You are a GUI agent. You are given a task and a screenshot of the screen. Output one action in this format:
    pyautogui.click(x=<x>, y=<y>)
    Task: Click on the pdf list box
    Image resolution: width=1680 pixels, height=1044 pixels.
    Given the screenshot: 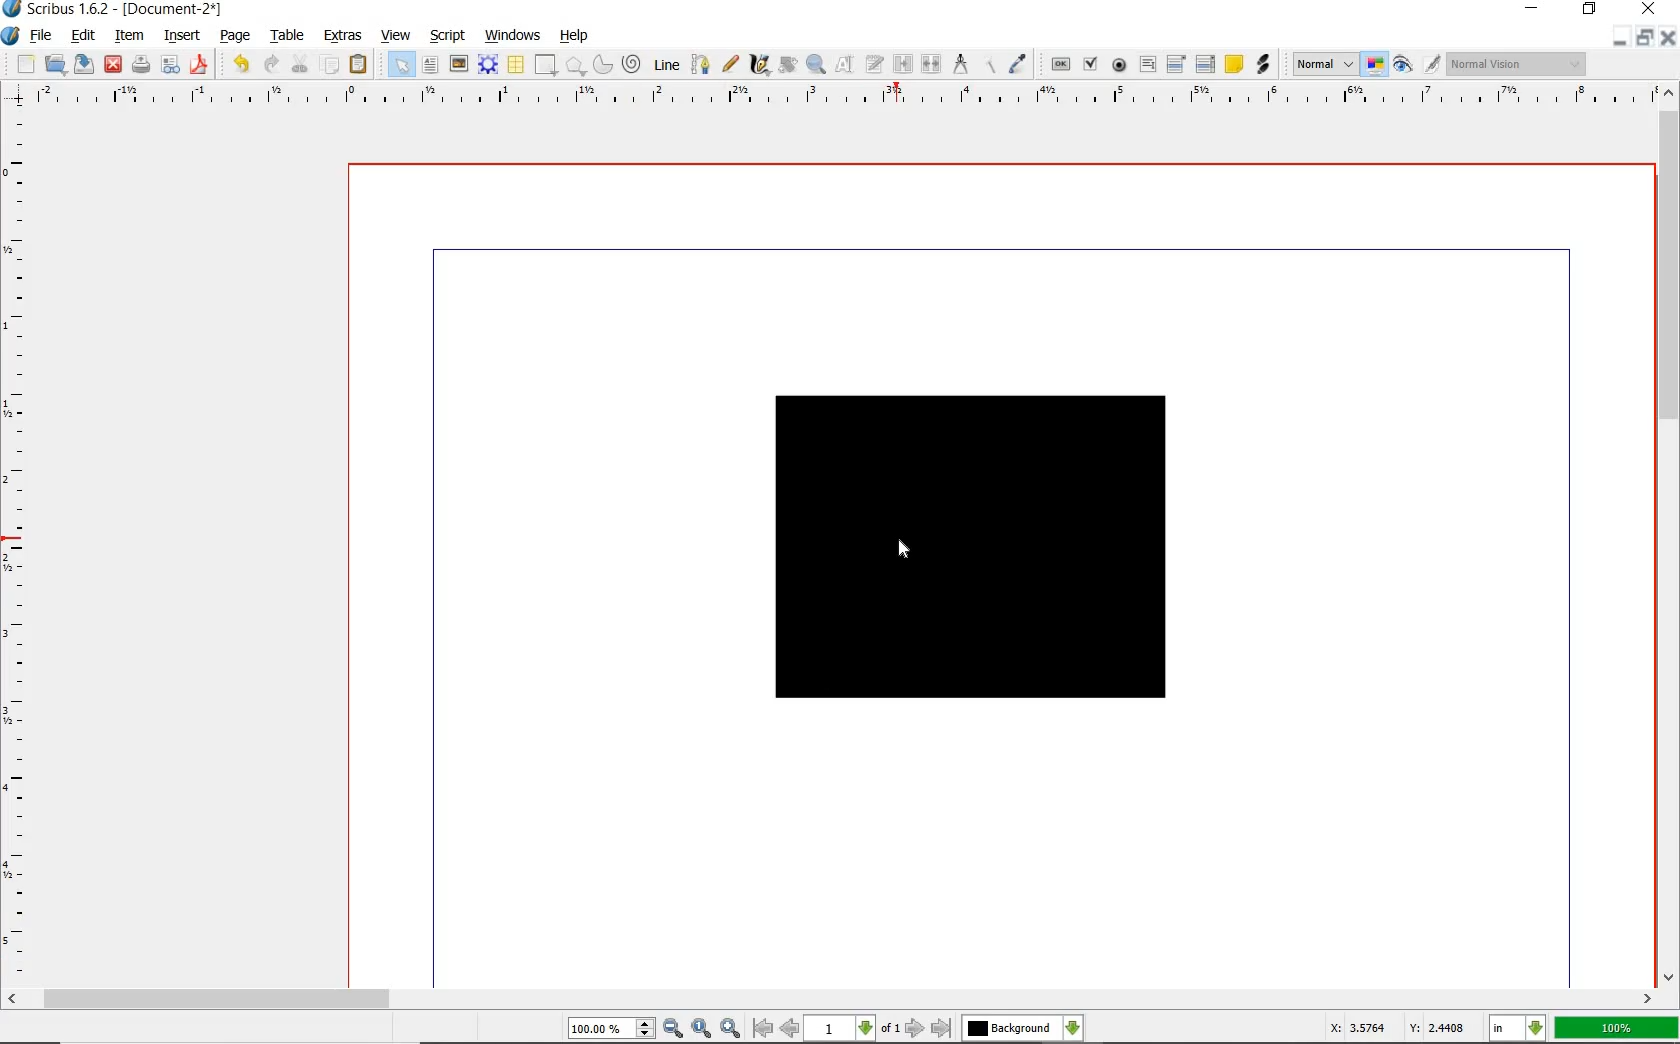 What is the action you would take?
    pyautogui.click(x=1206, y=62)
    